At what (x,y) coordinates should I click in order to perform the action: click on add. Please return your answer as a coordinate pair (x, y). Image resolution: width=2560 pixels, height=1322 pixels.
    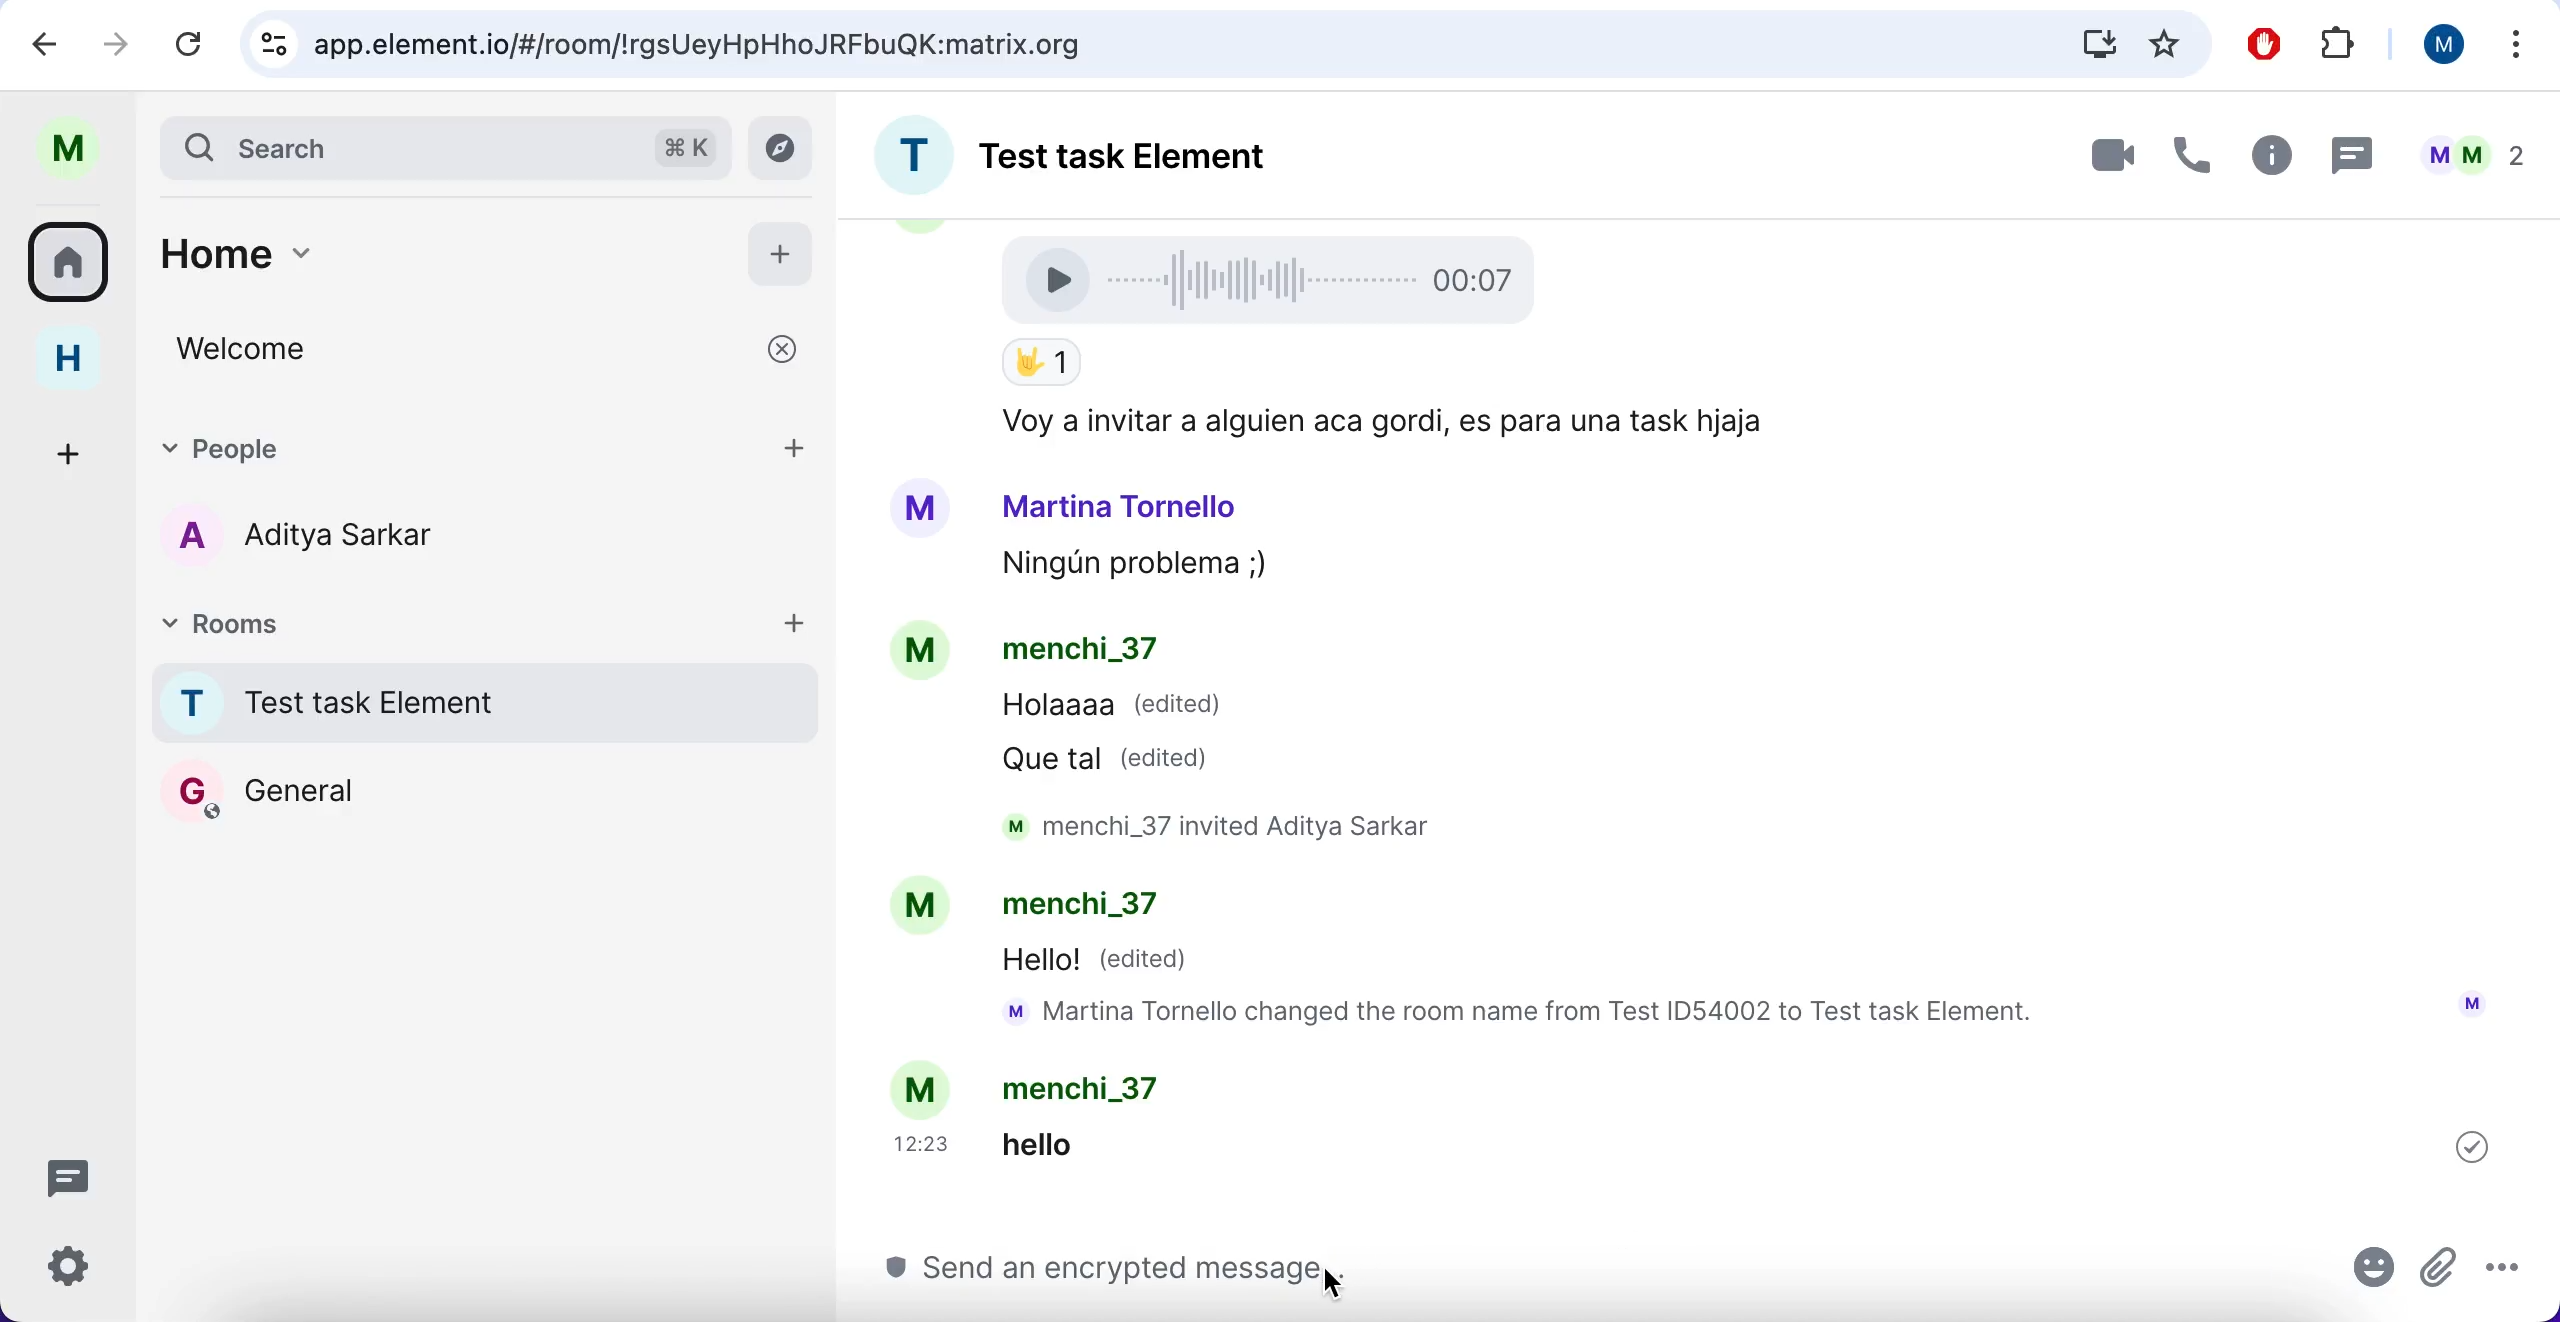
    Looking at the image, I should click on (795, 621).